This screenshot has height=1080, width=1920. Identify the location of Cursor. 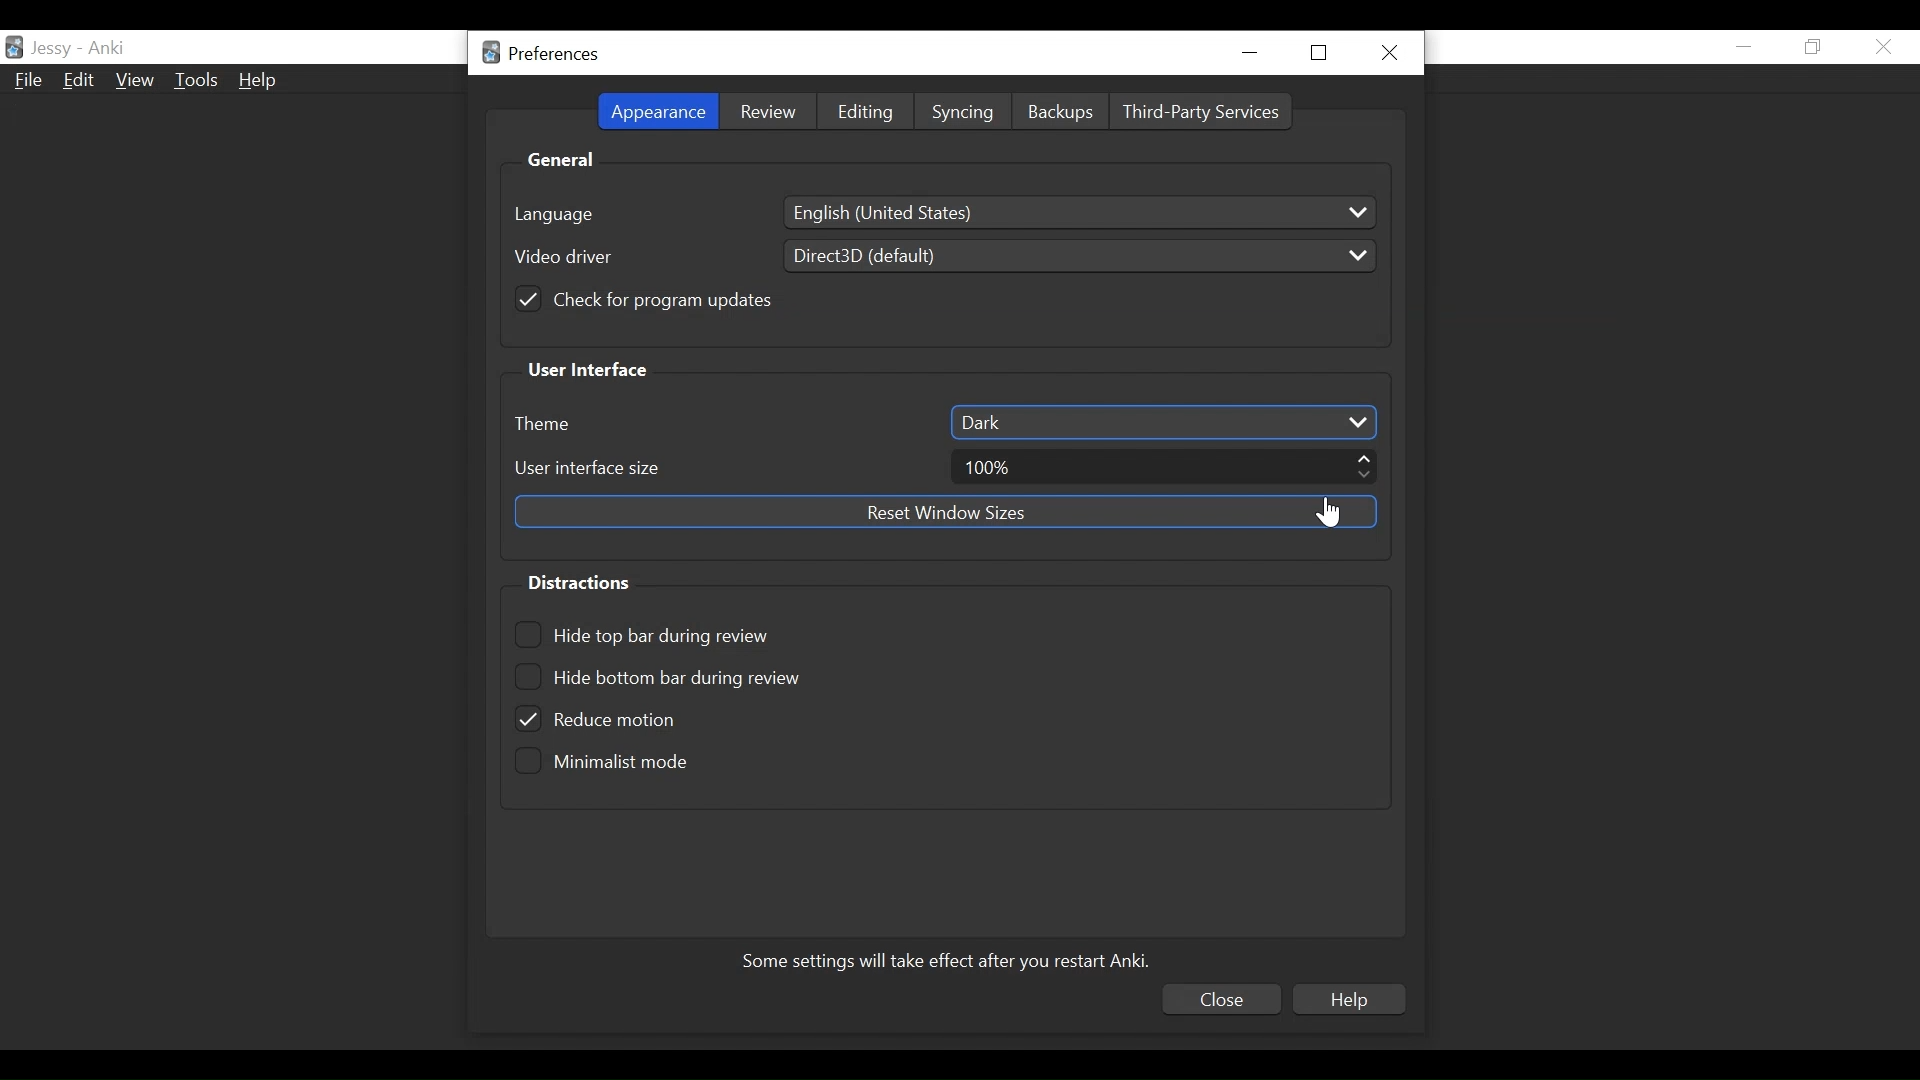
(1327, 511).